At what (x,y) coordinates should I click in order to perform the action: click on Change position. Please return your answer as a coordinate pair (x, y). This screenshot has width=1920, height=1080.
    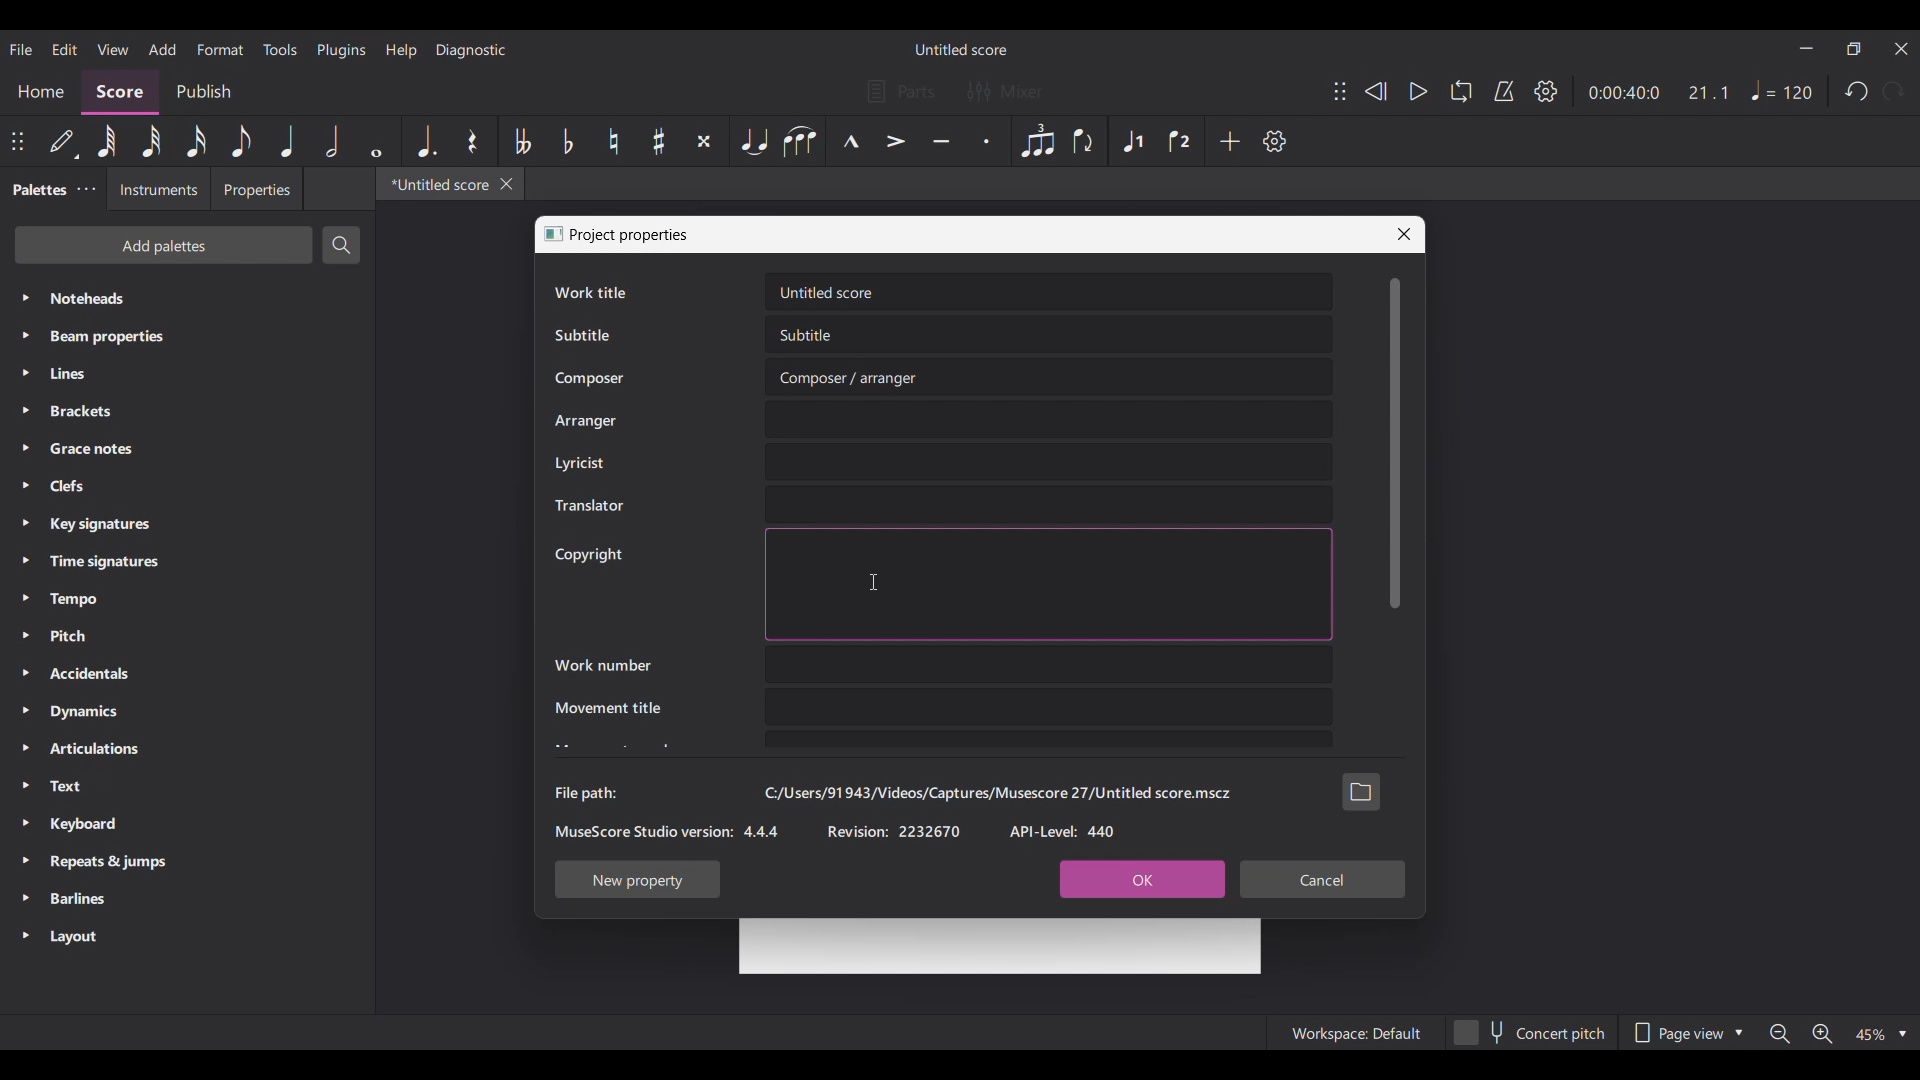
    Looking at the image, I should click on (17, 141).